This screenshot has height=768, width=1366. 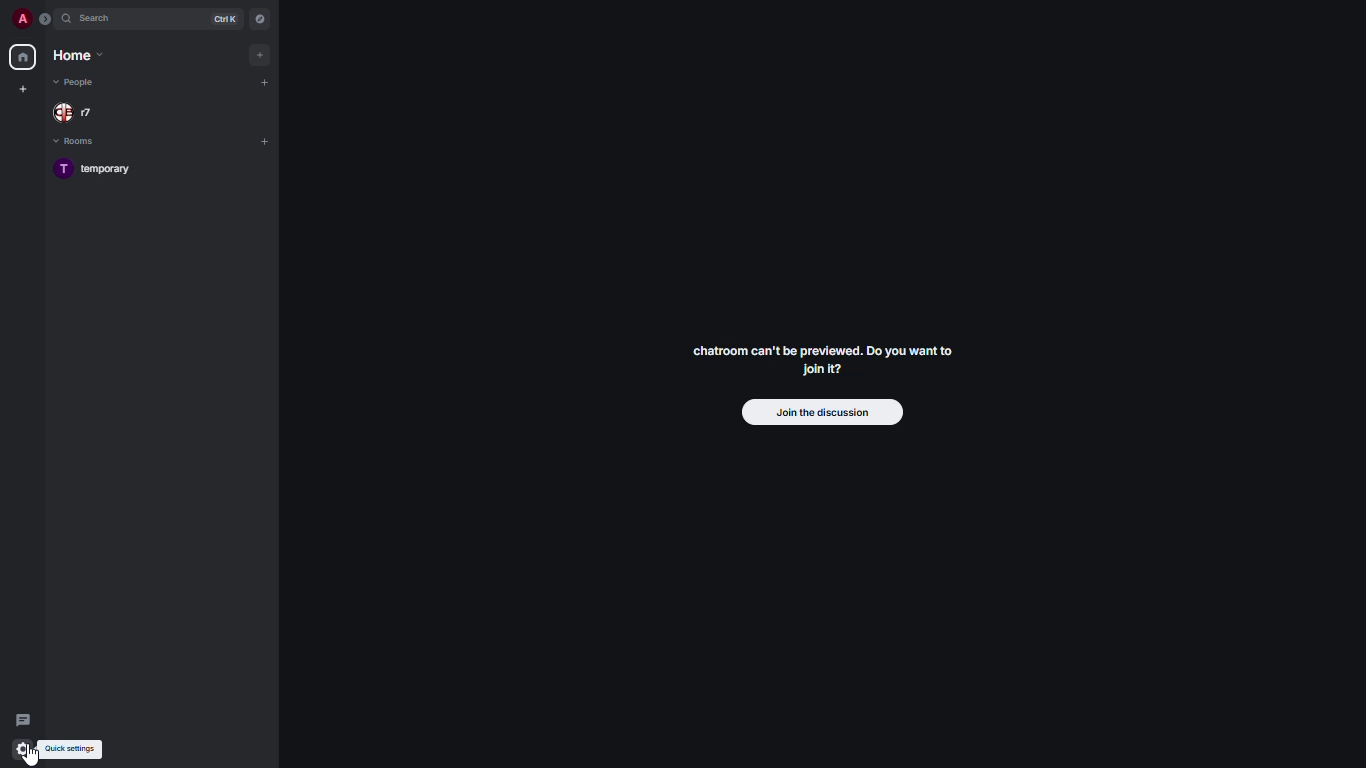 I want to click on room, so click(x=99, y=168).